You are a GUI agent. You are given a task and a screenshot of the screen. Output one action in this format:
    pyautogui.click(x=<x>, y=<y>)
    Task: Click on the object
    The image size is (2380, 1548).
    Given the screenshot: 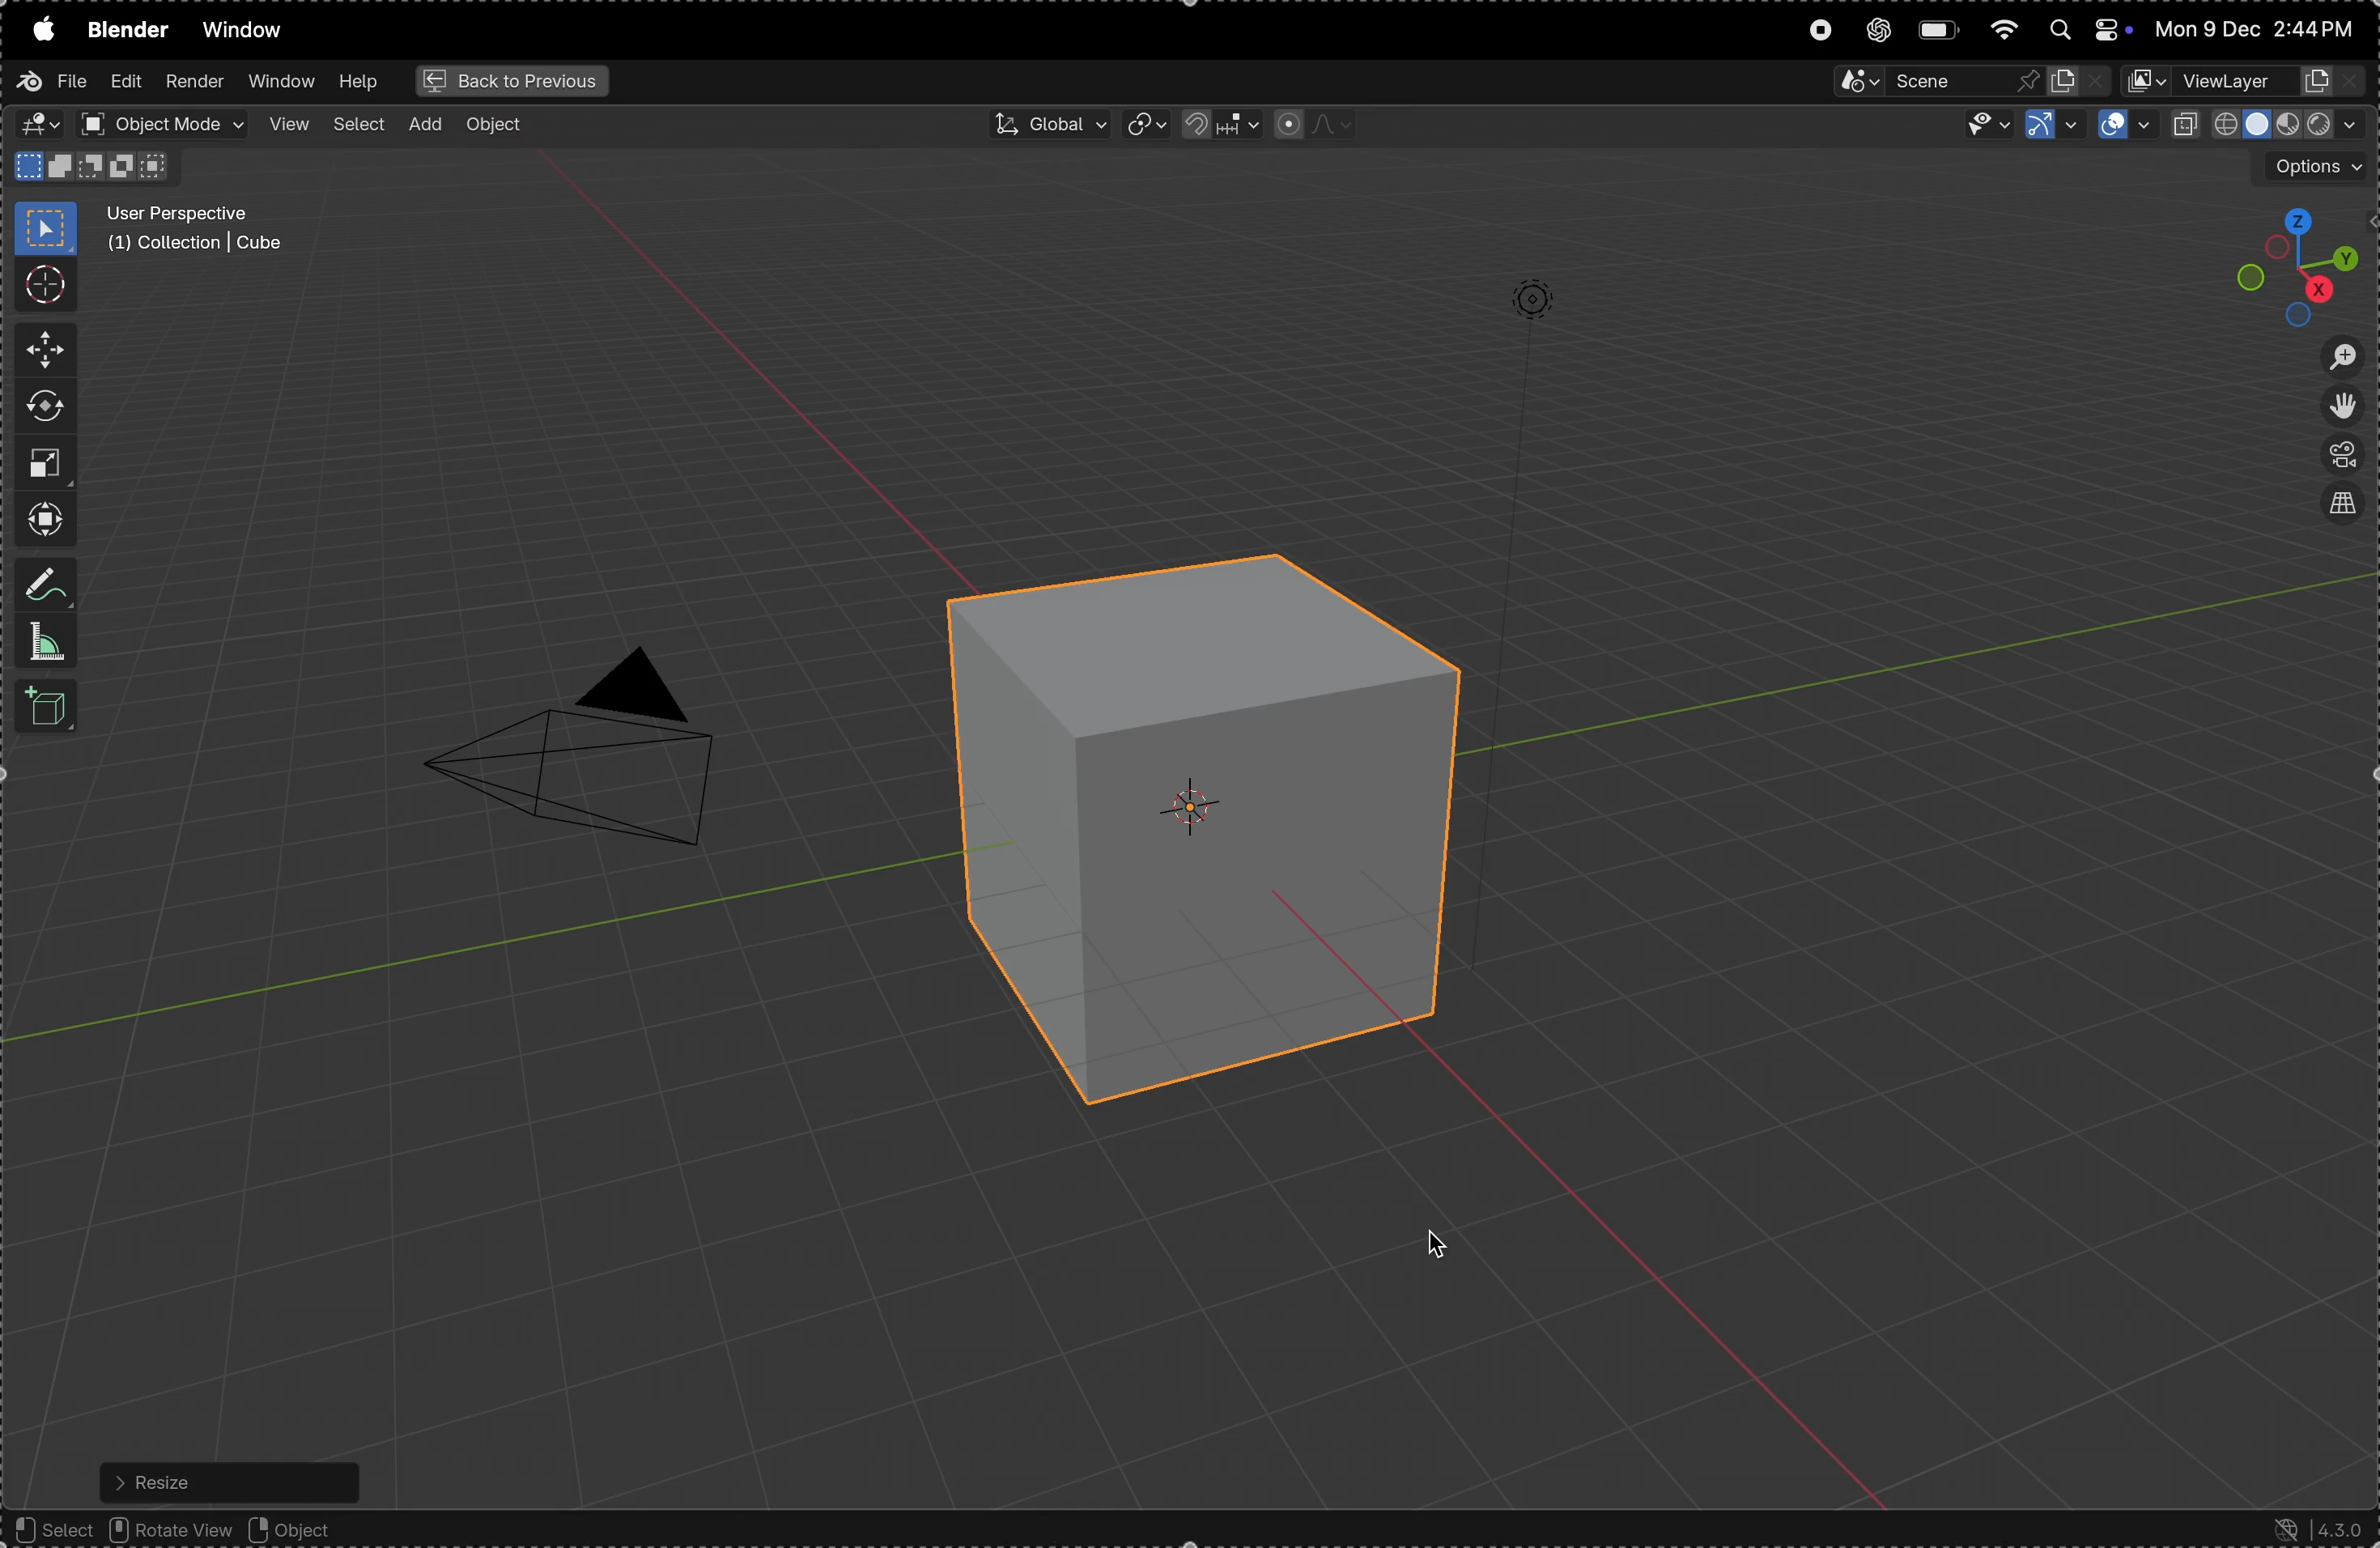 What is the action you would take?
    pyautogui.click(x=500, y=127)
    